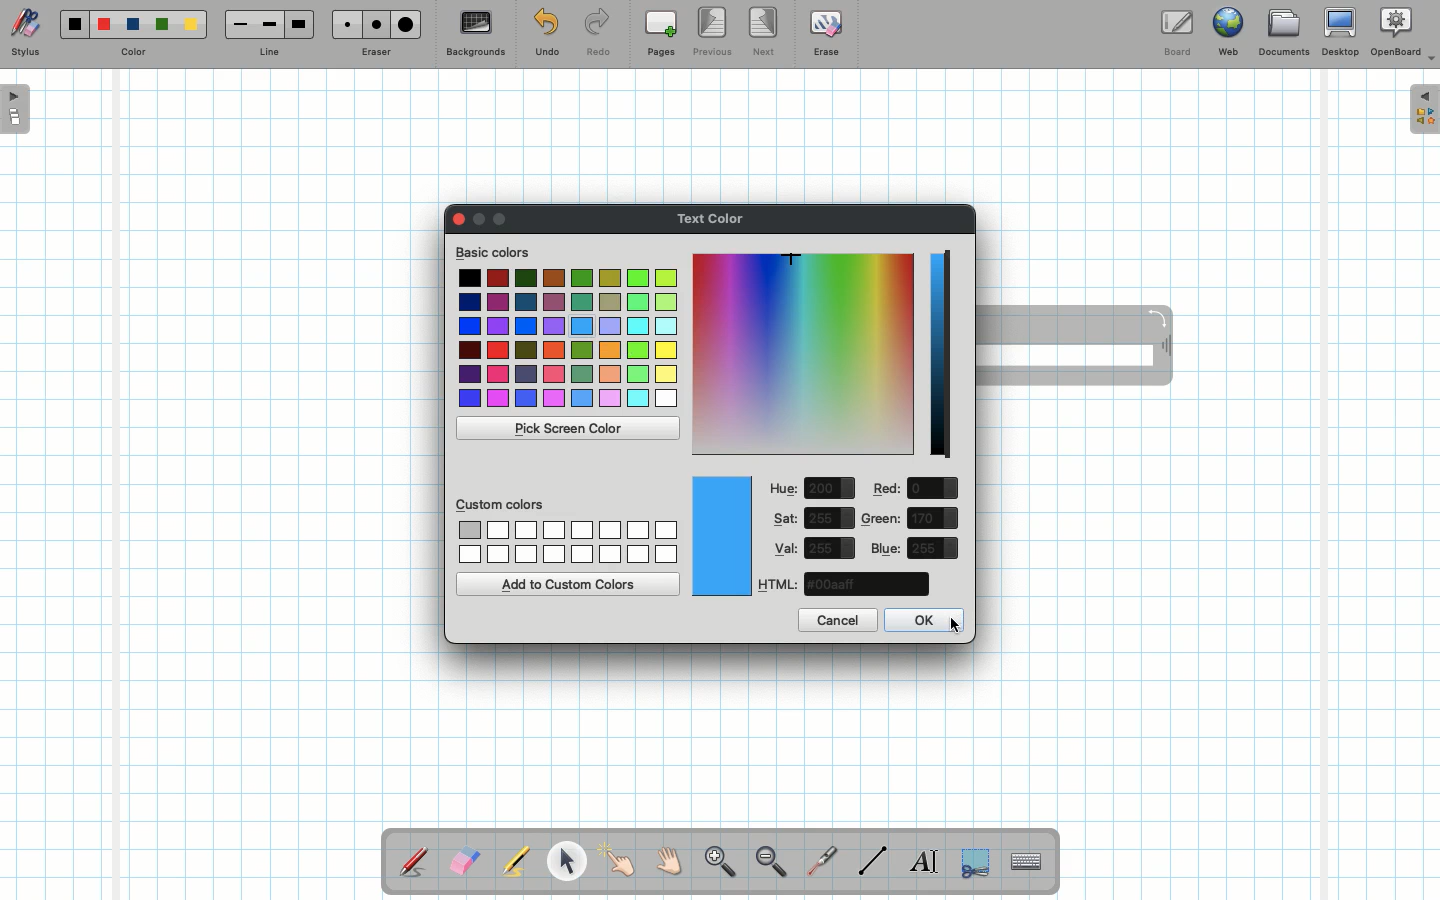  What do you see at coordinates (1164, 348) in the screenshot?
I see `Move` at bounding box center [1164, 348].